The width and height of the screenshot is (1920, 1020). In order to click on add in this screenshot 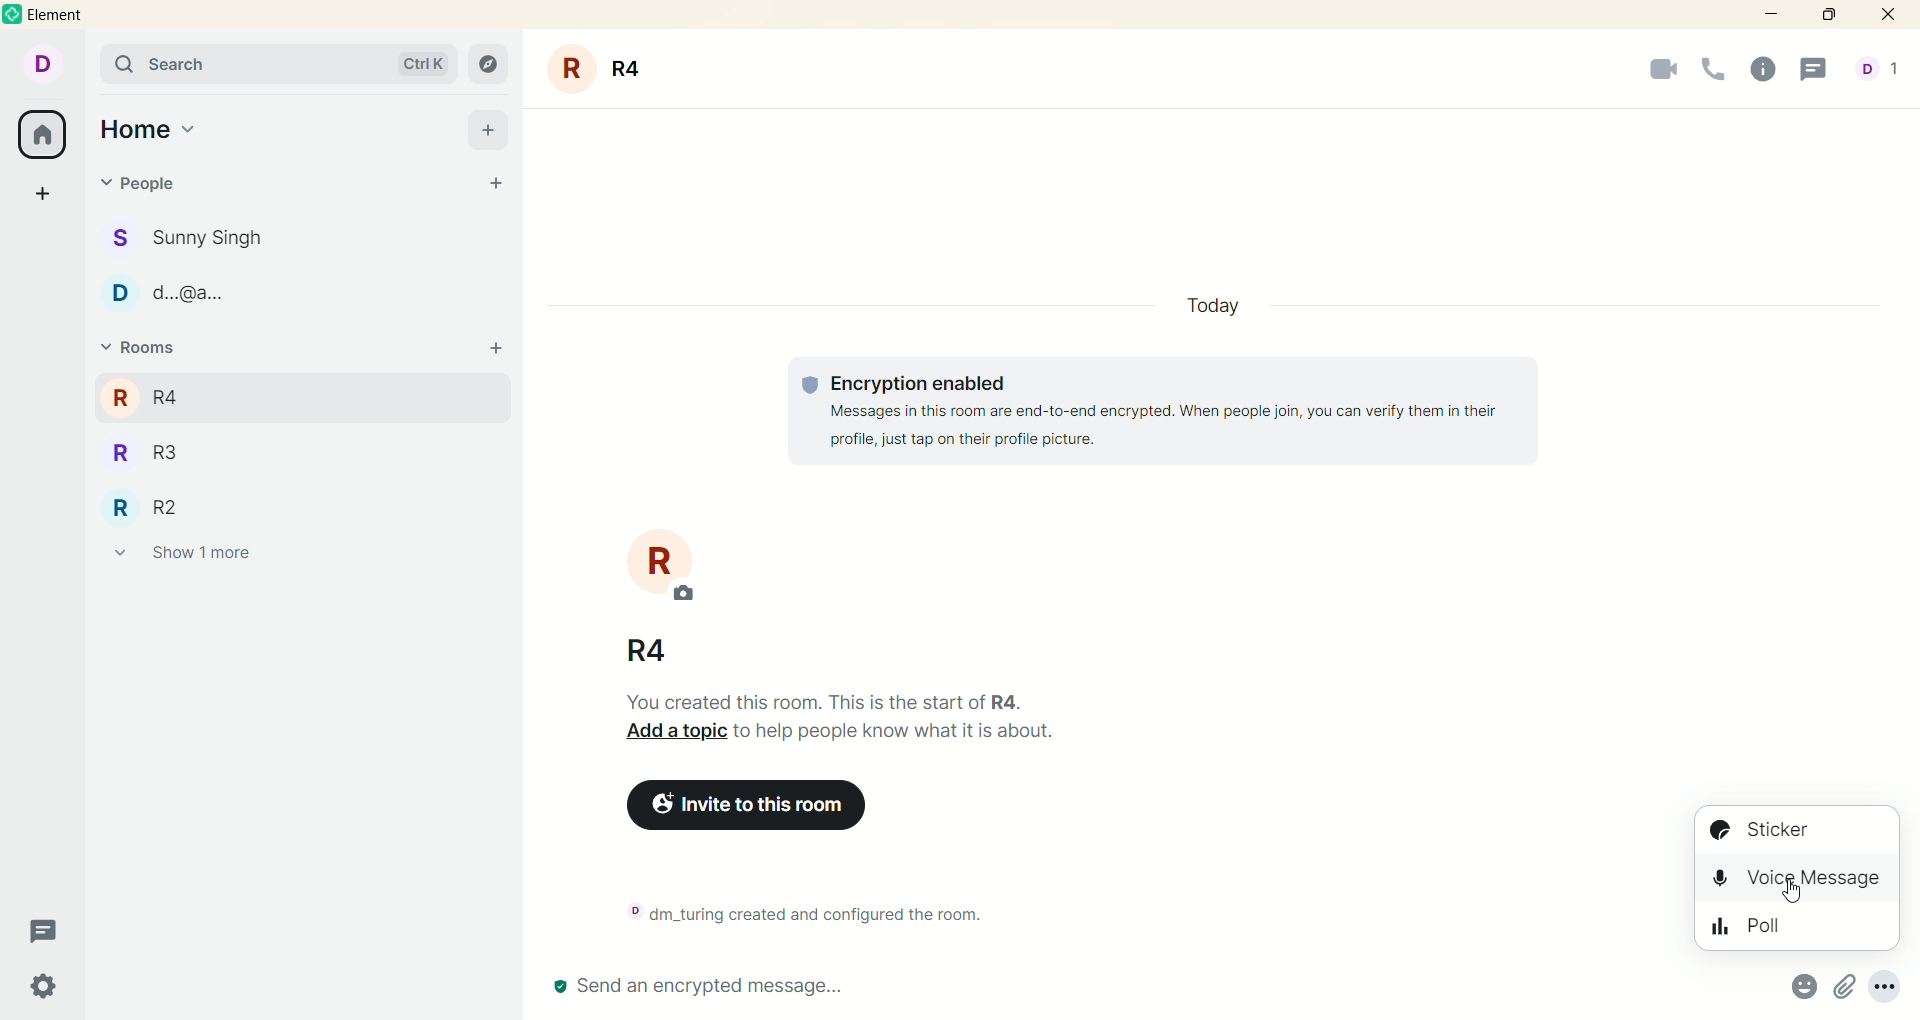, I will do `click(503, 354)`.